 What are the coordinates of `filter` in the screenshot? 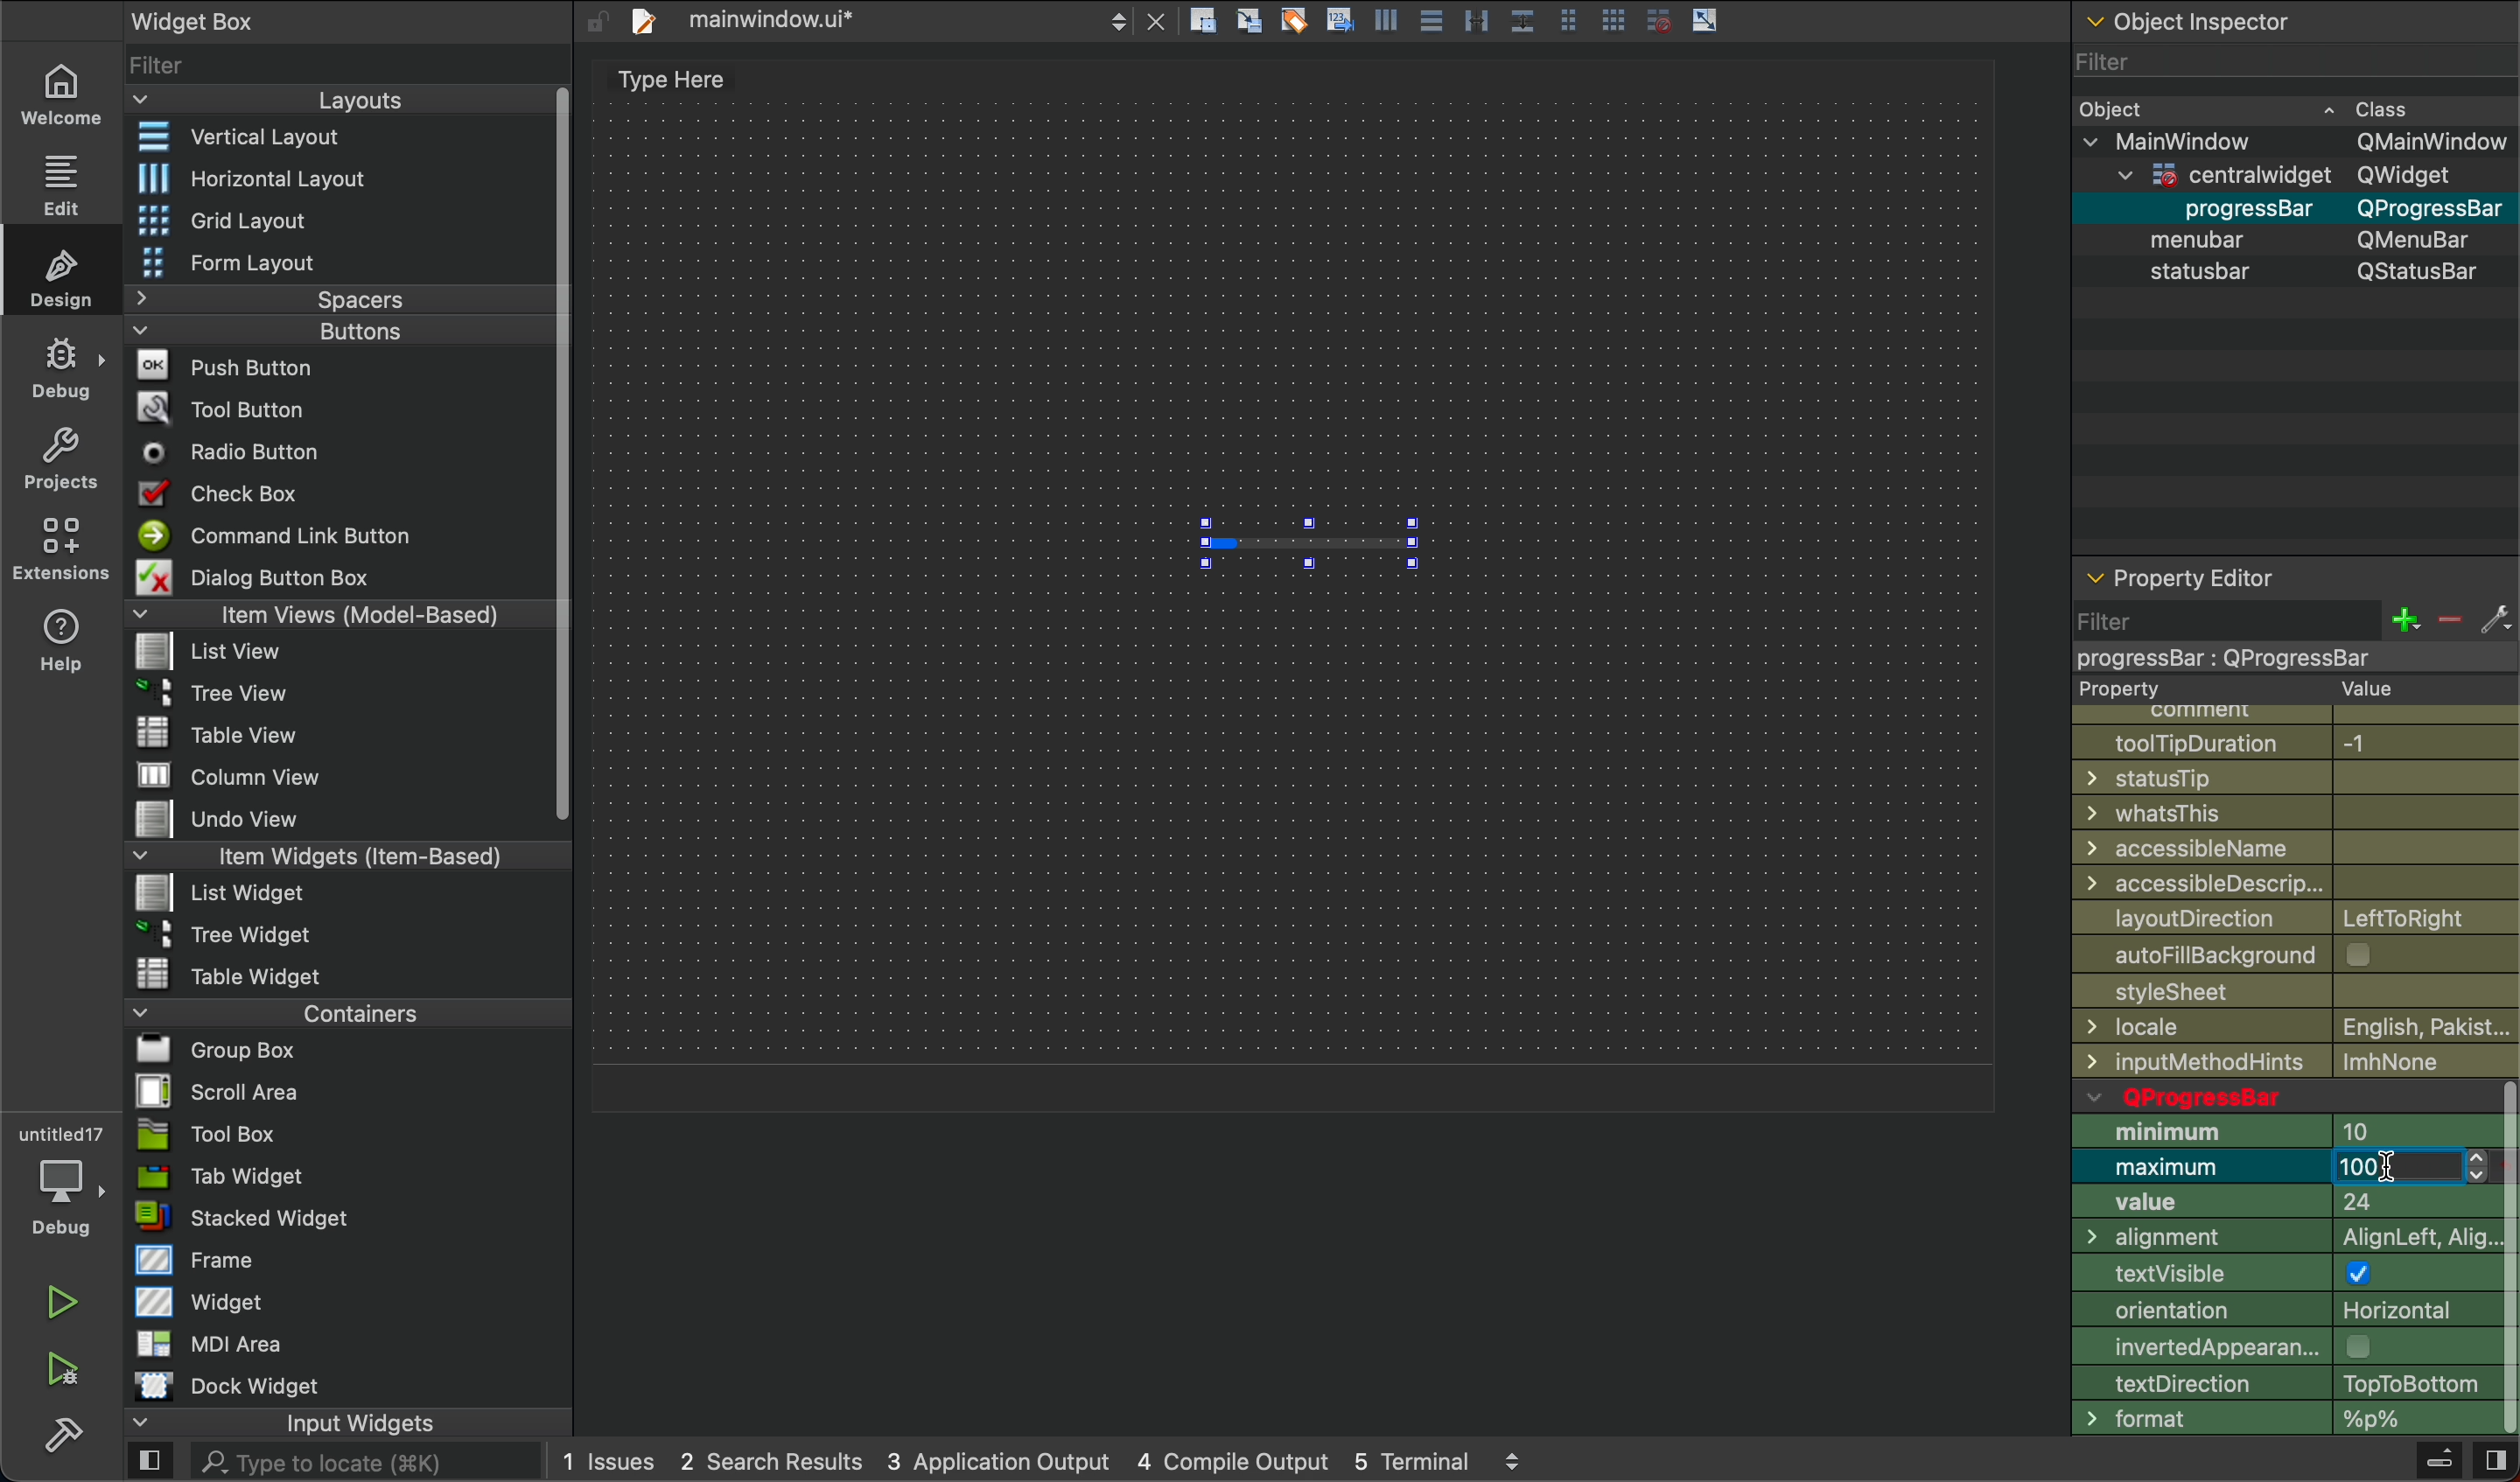 It's located at (2290, 635).